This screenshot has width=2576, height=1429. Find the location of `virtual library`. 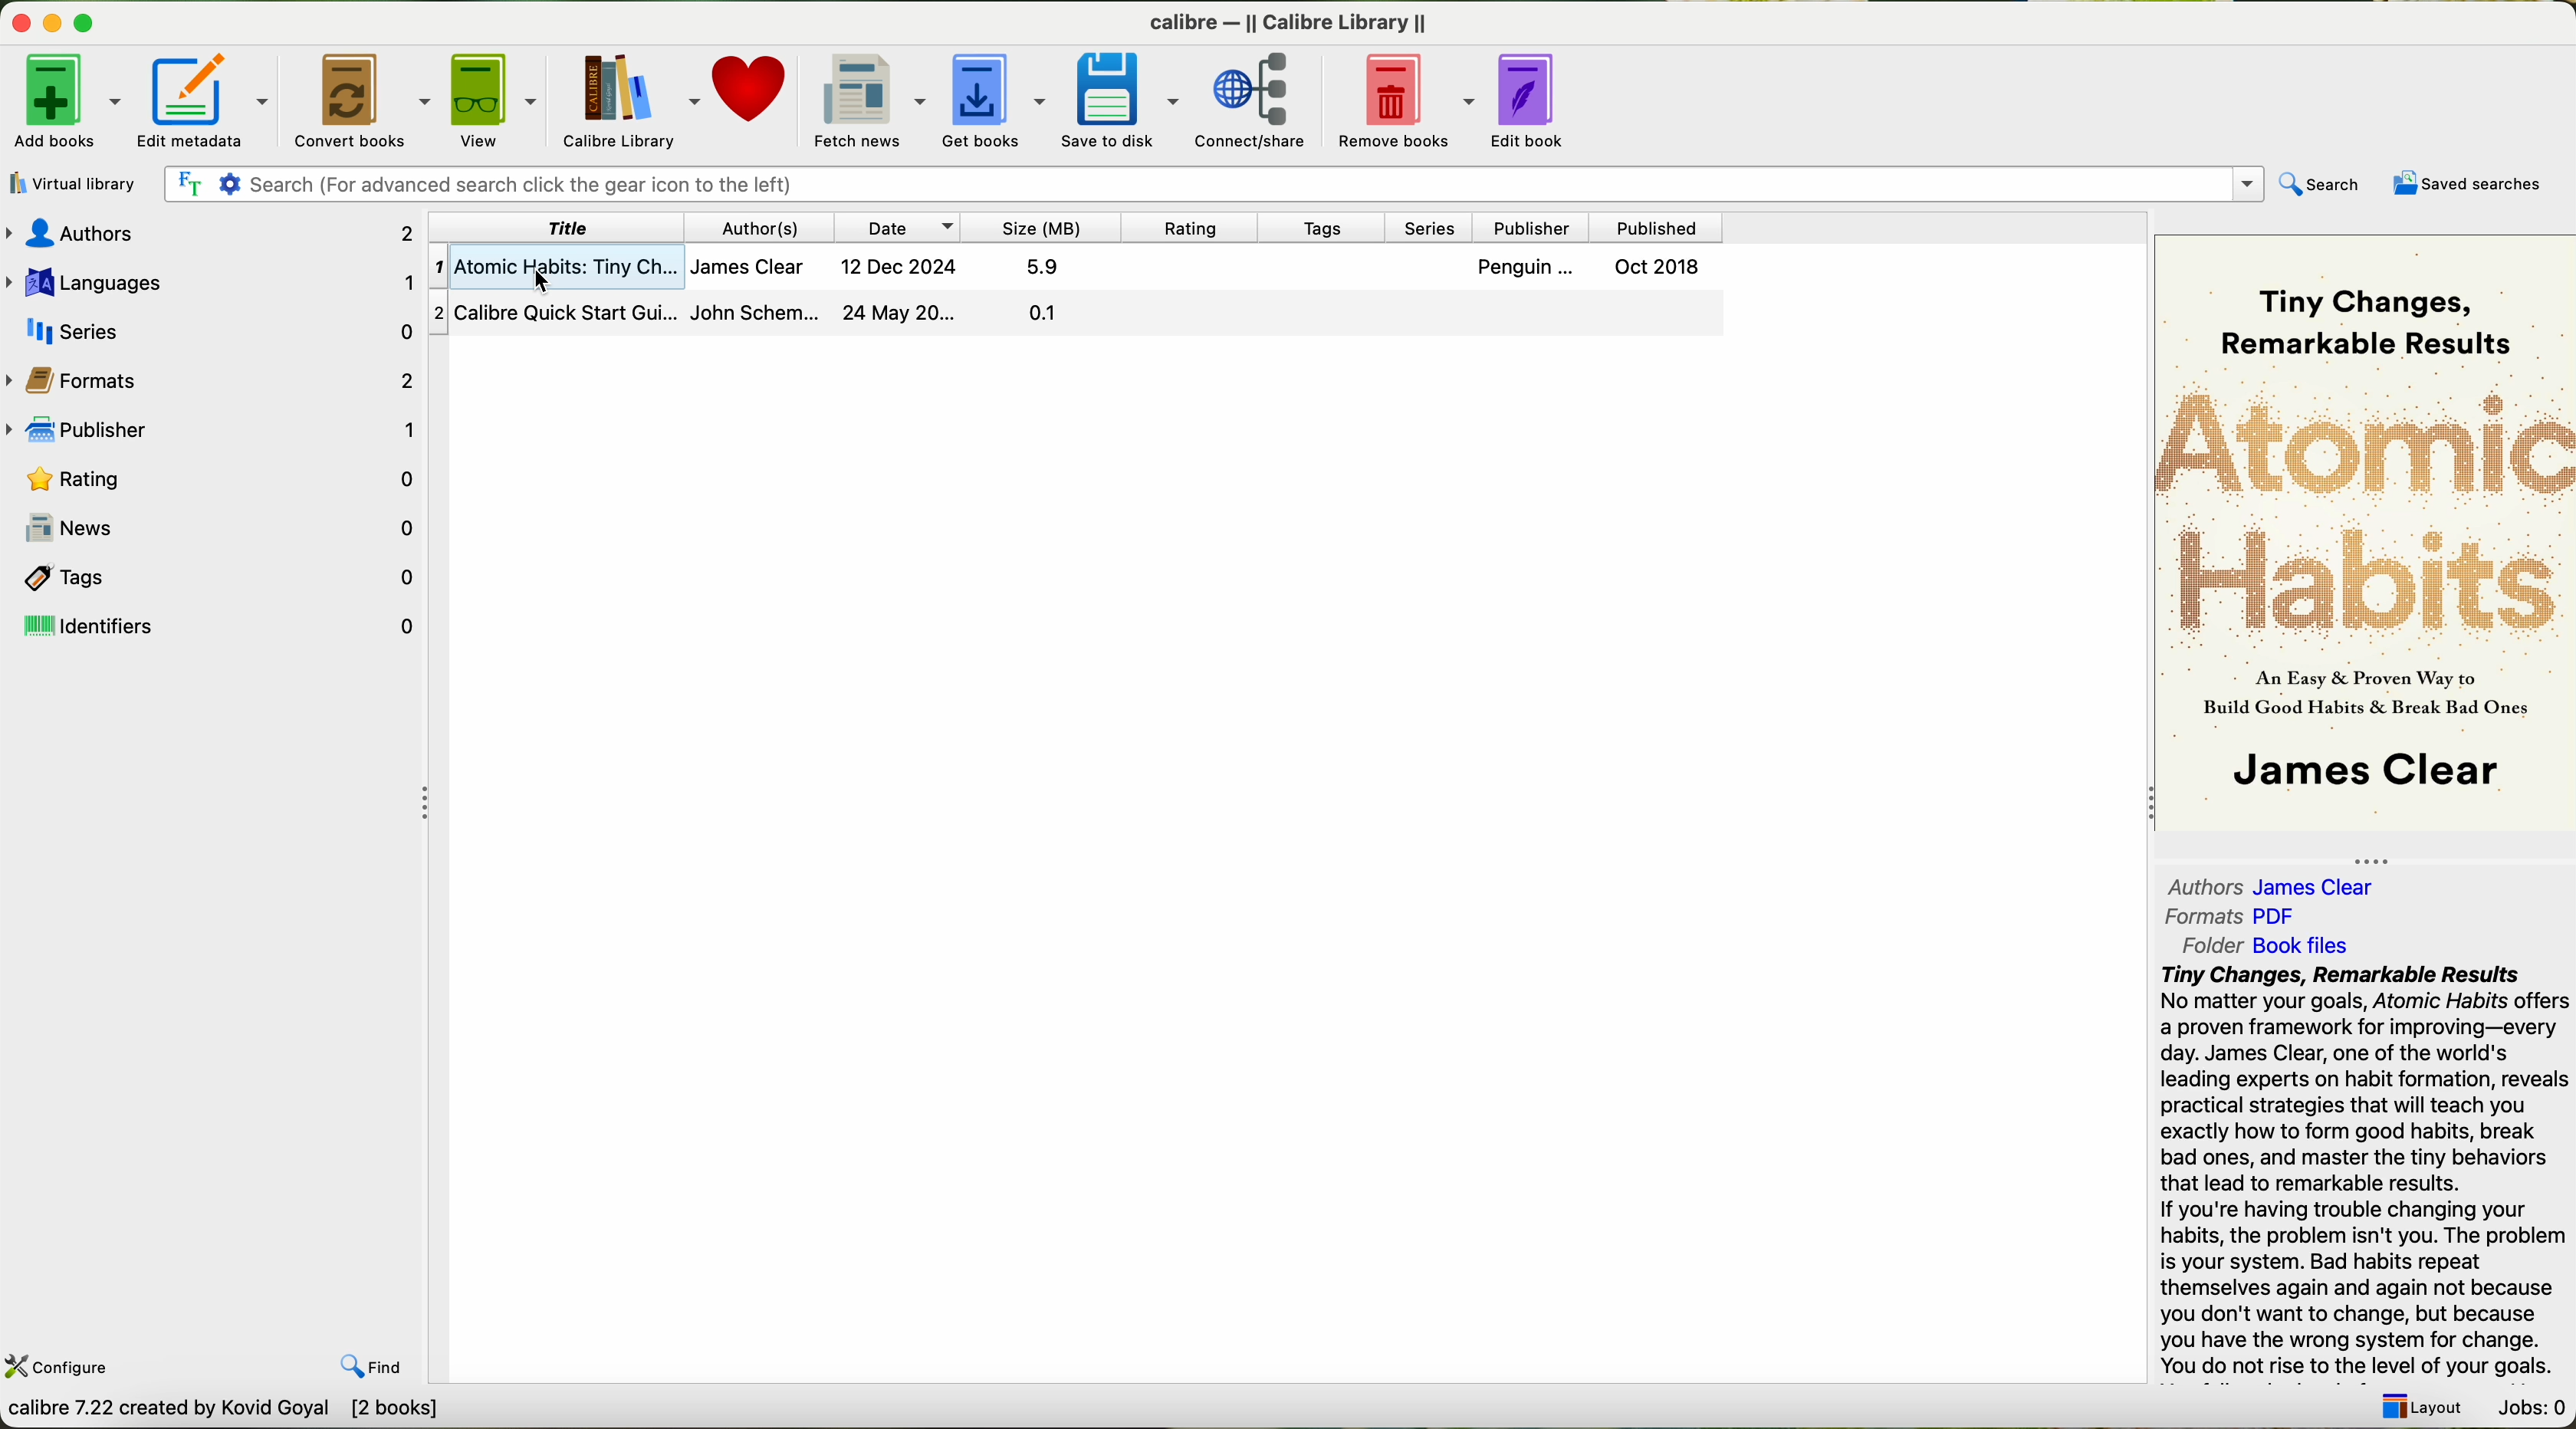

virtual library is located at coordinates (74, 183).